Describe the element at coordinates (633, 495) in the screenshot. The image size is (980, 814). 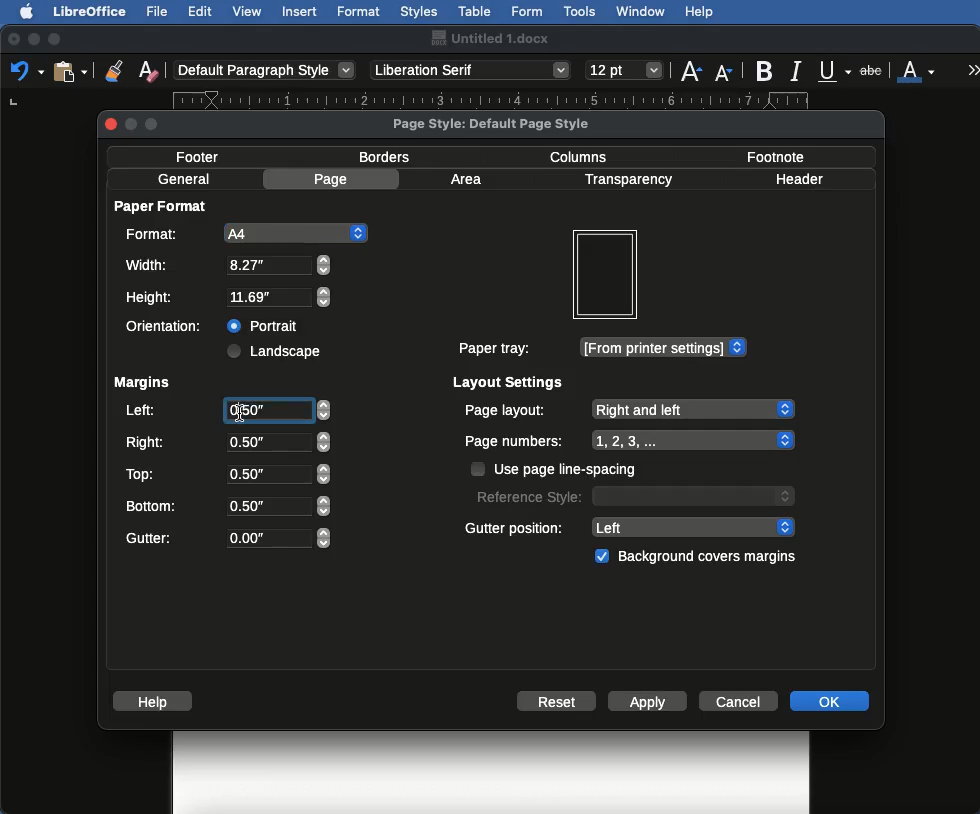
I see `Reference style` at that location.